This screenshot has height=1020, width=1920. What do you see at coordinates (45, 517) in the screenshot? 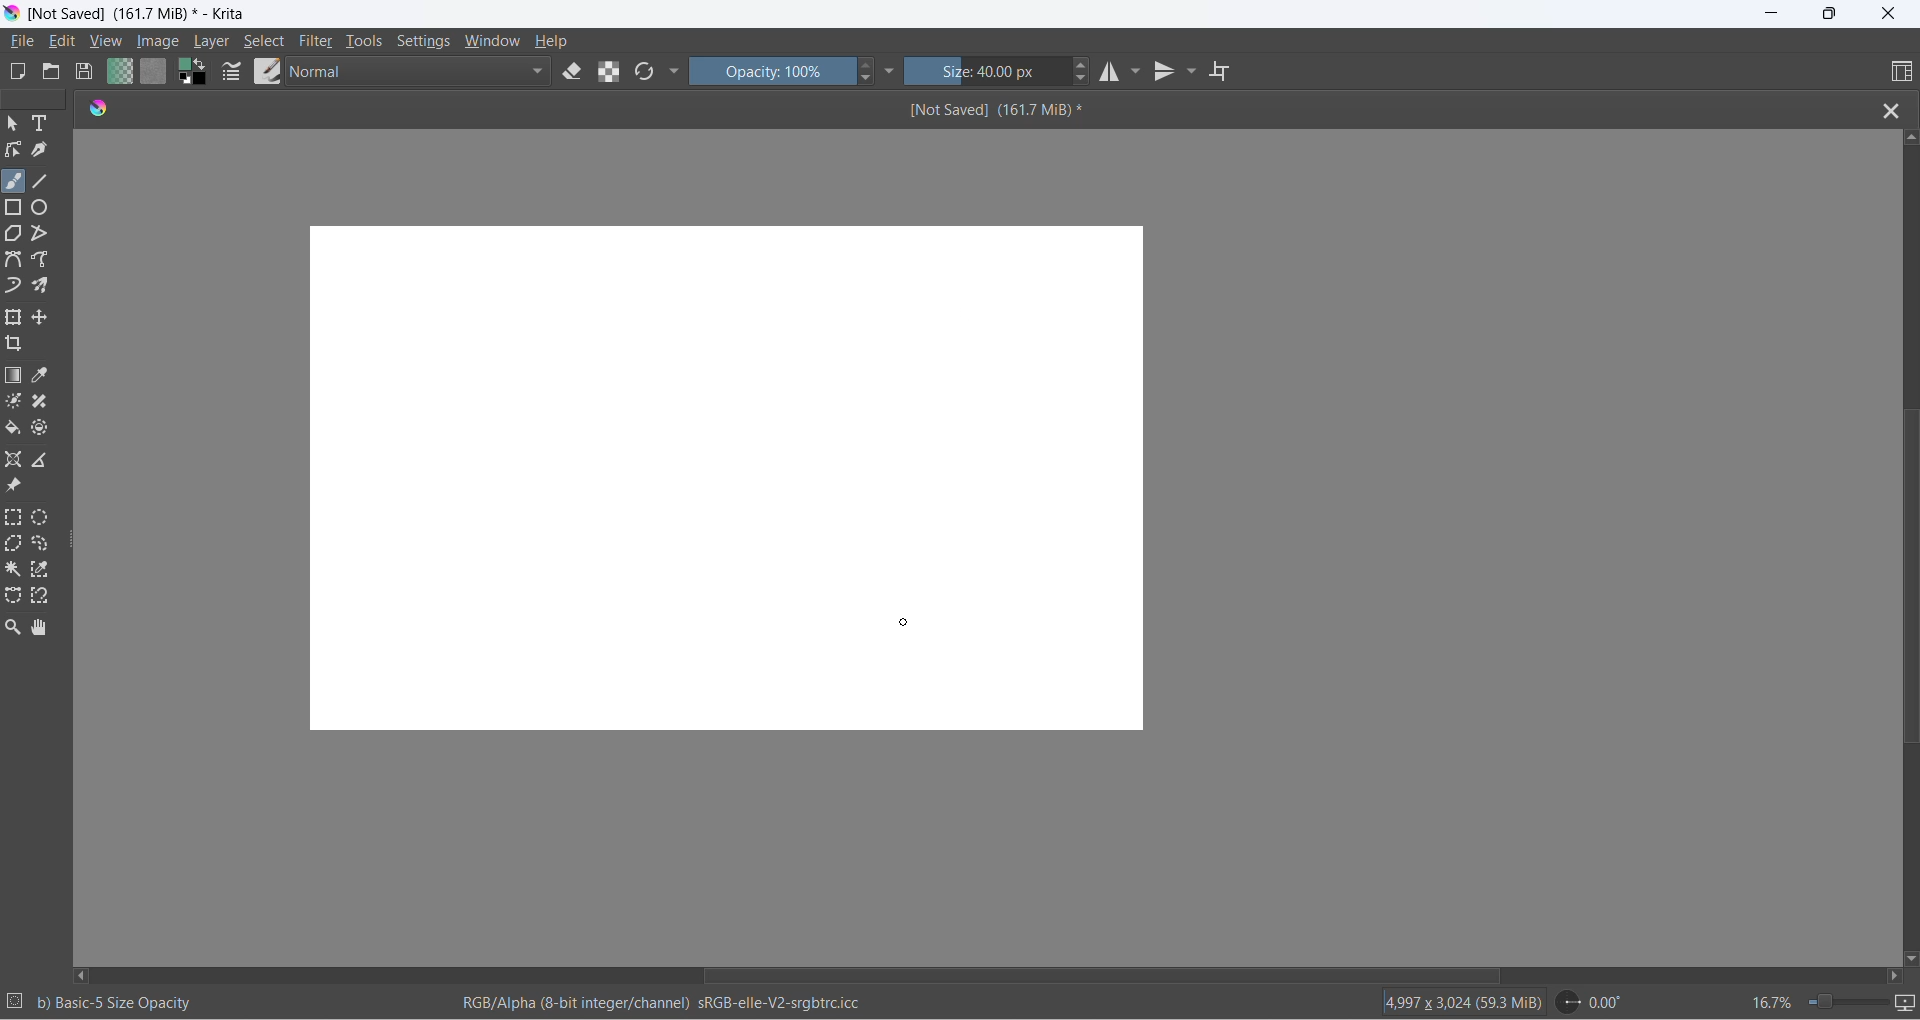
I see `elliptical selection tool` at bounding box center [45, 517].